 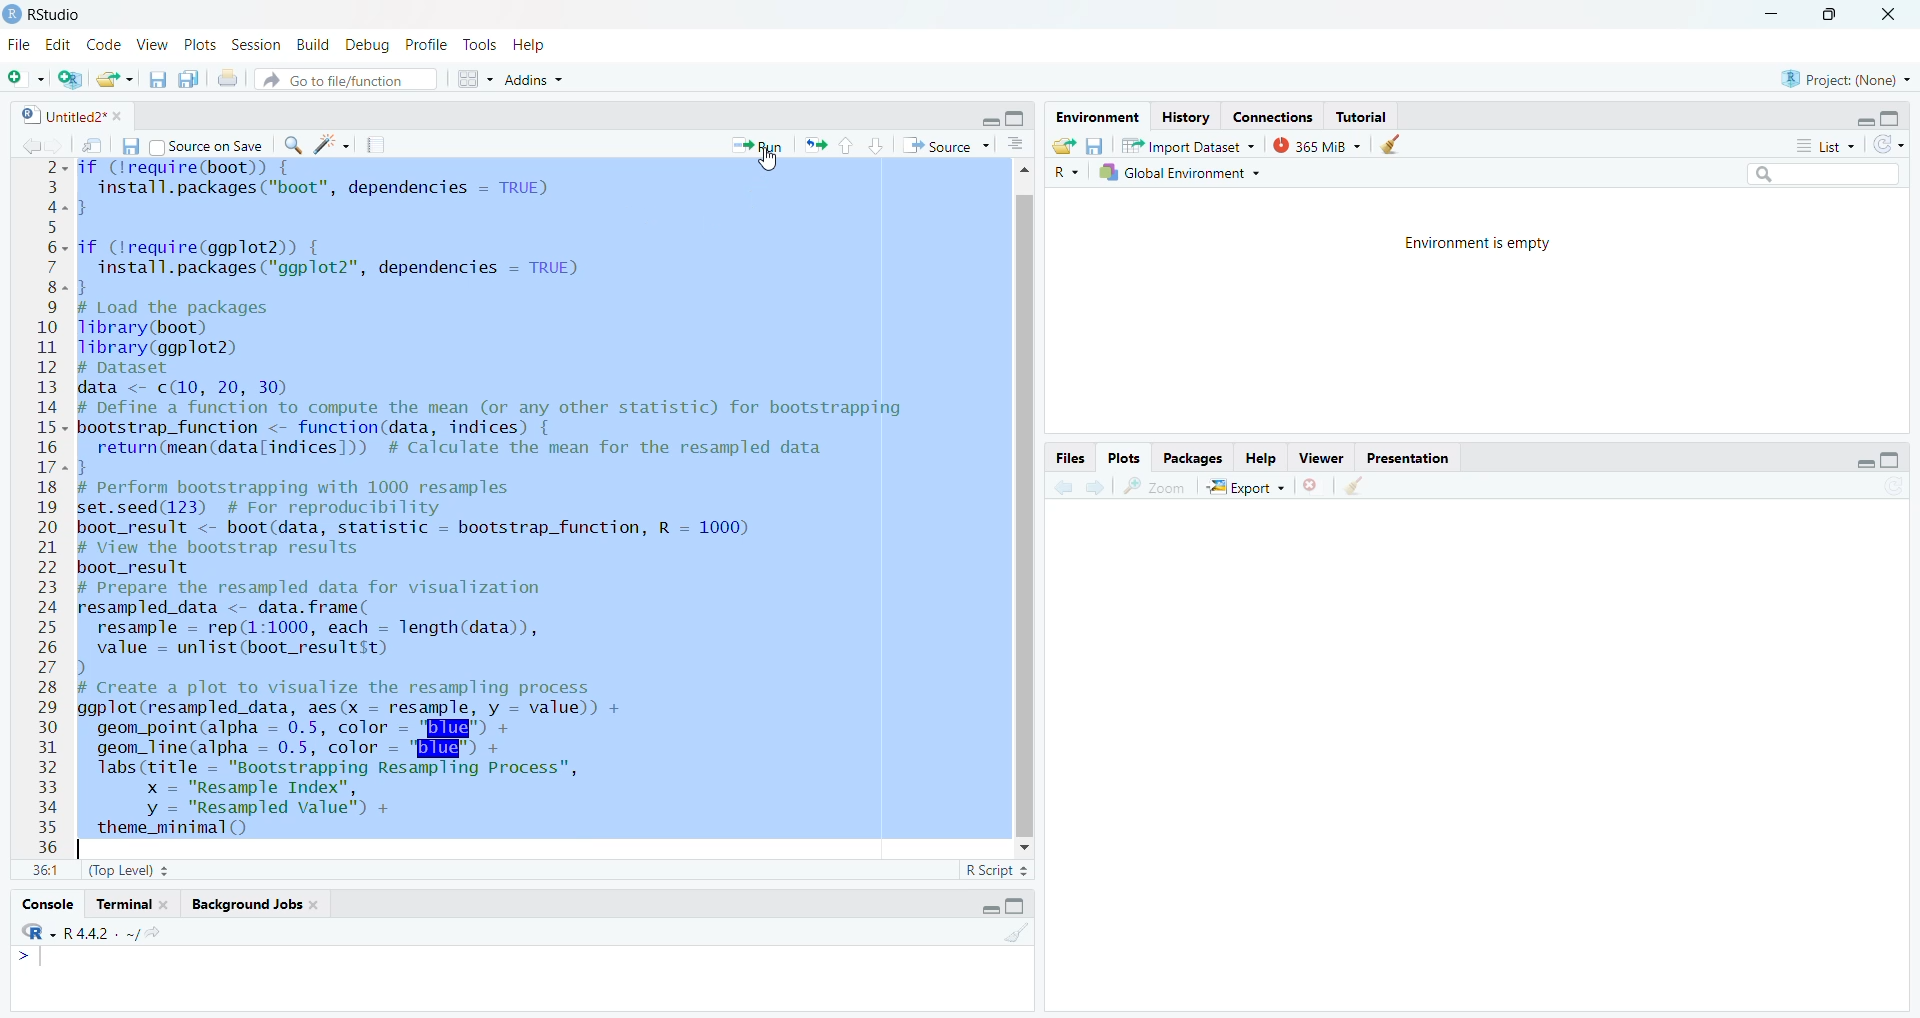 I want to click on go forward, so click(x=1097, y=487).